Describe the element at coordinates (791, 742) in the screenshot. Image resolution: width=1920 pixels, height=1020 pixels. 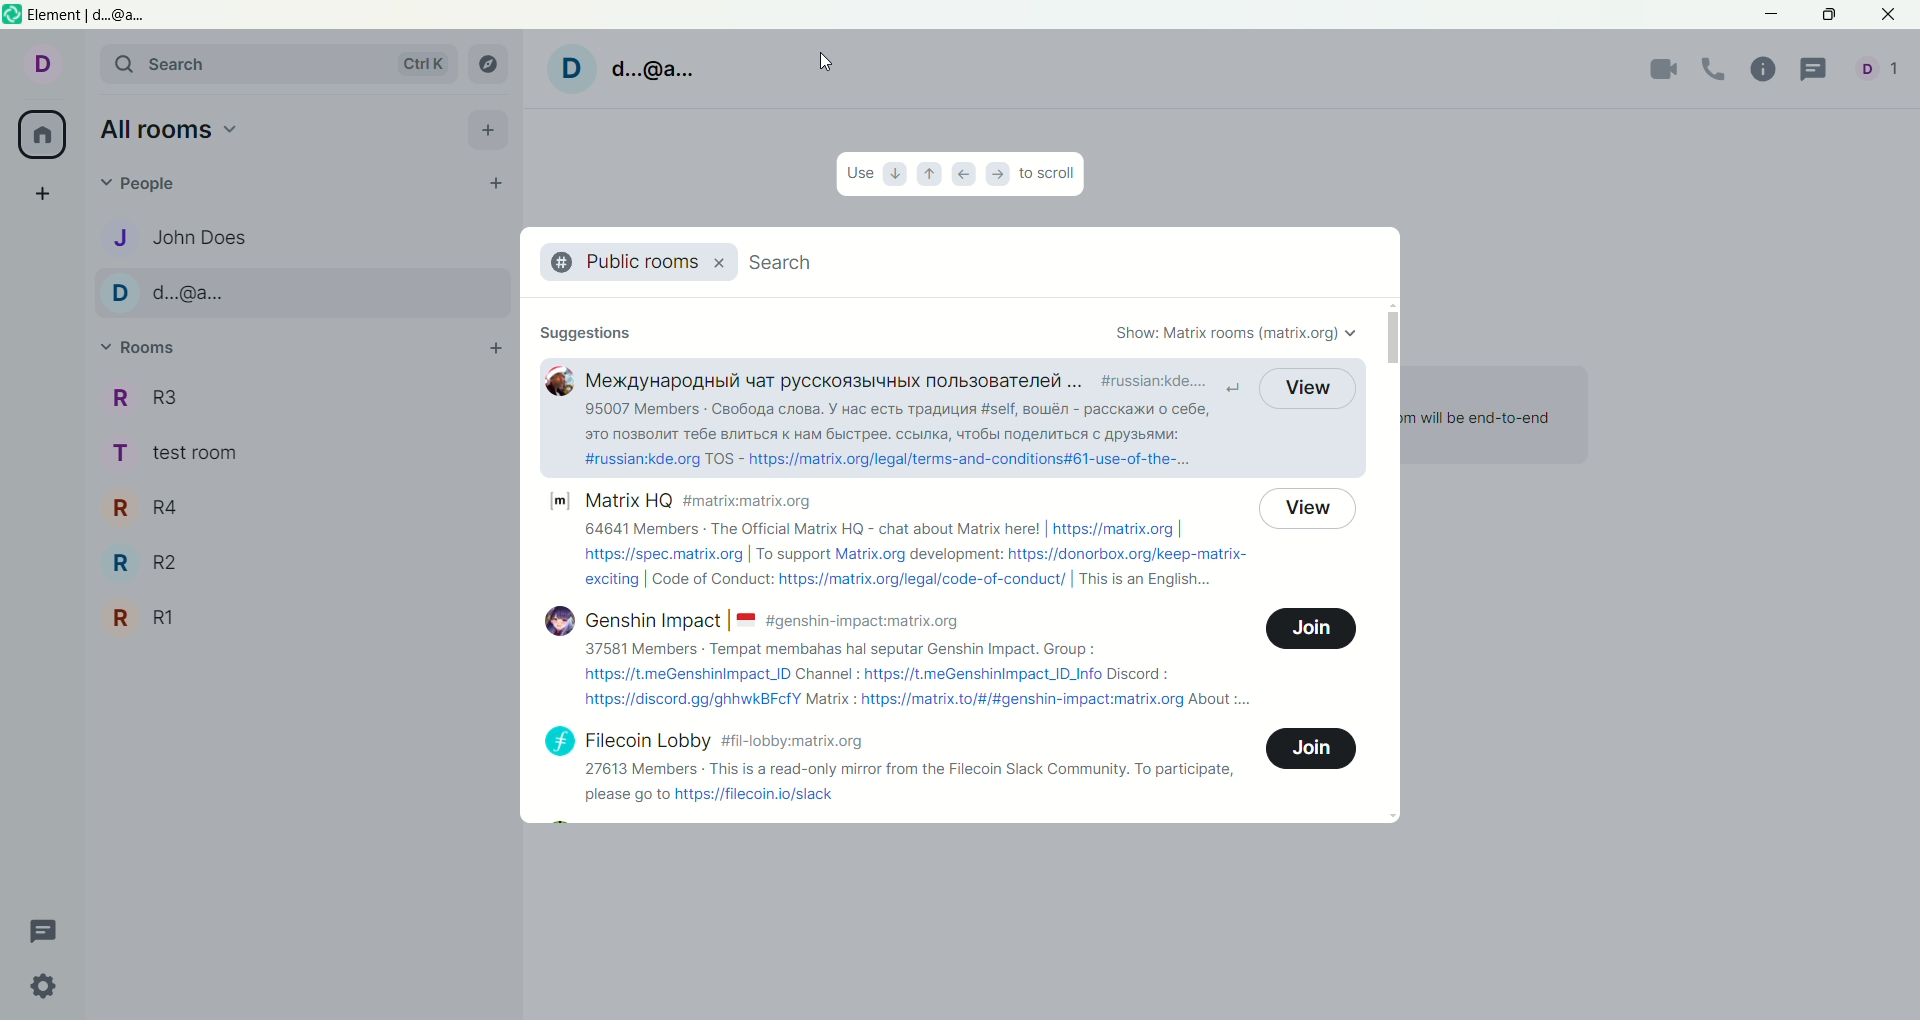
I see `#fil-lobby:matrix.org` at that location.